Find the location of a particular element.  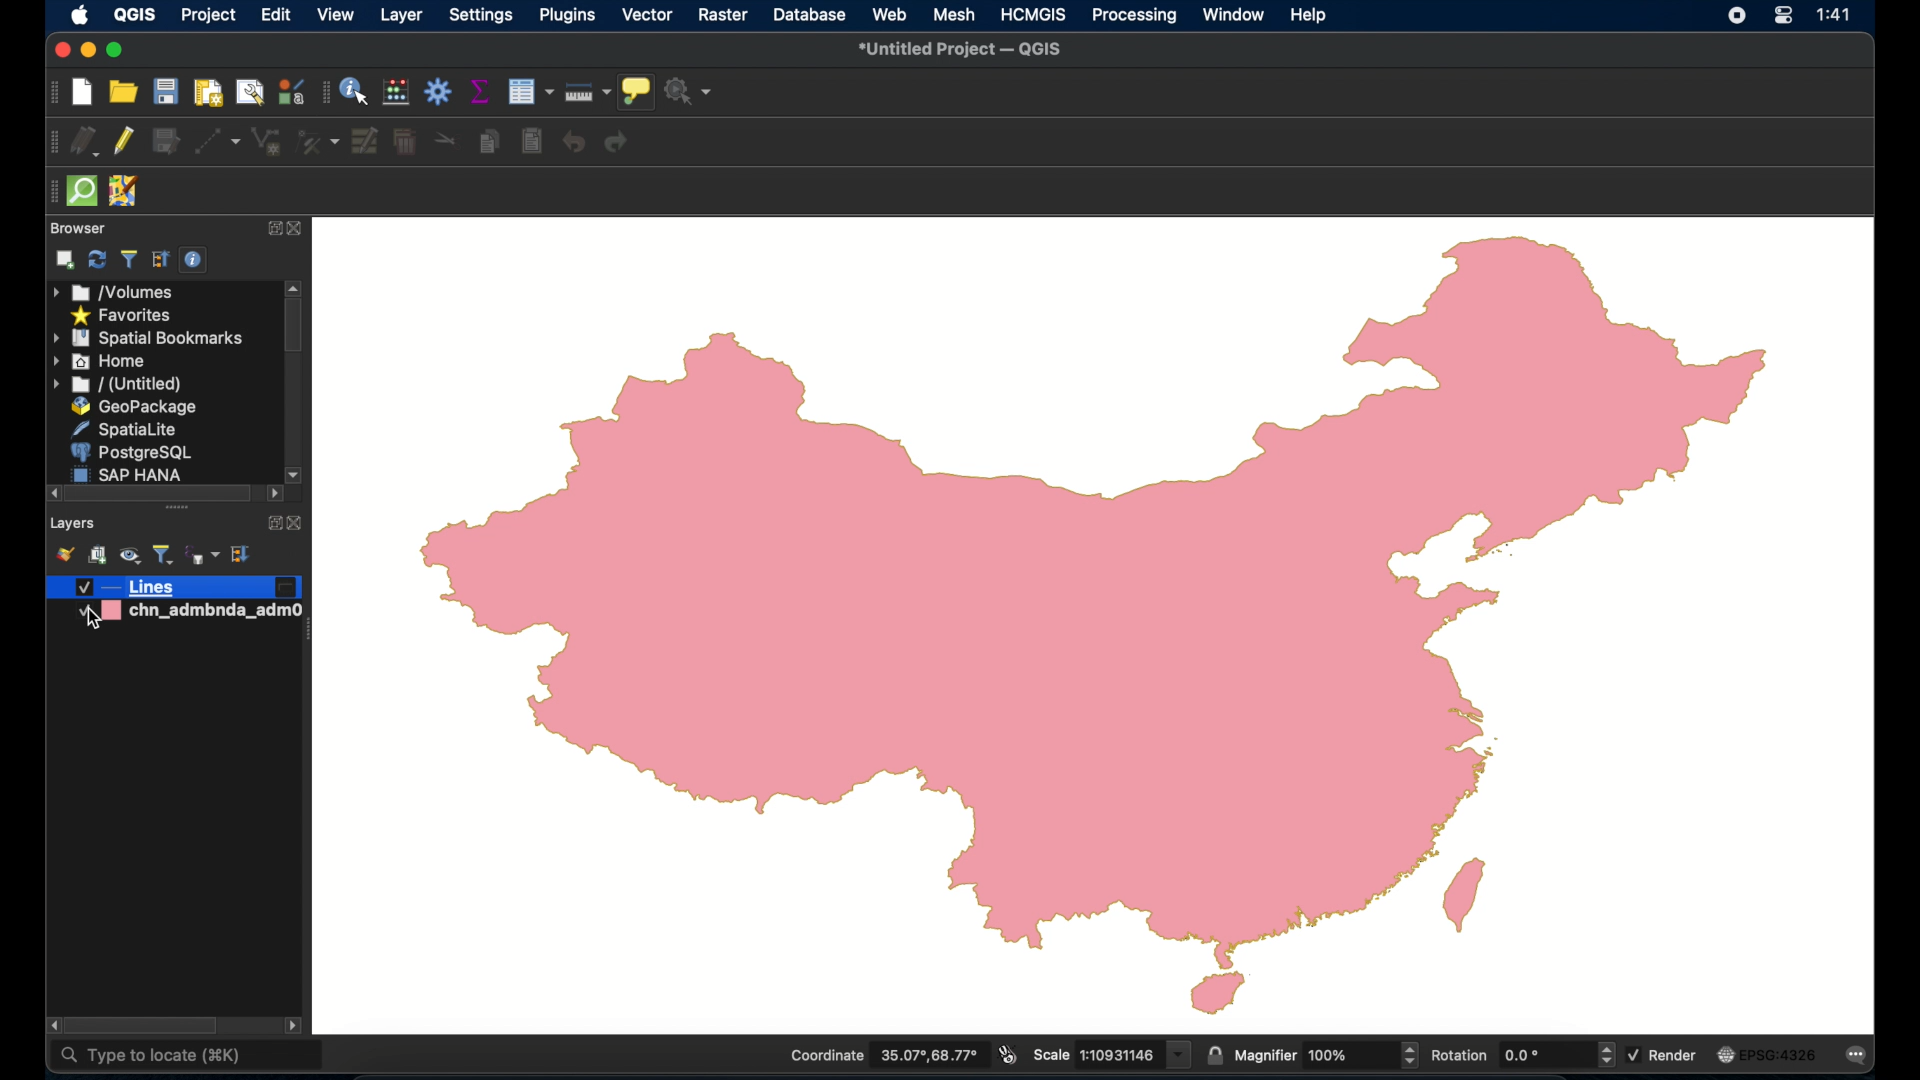

help is located at coordinates (1311, 17).